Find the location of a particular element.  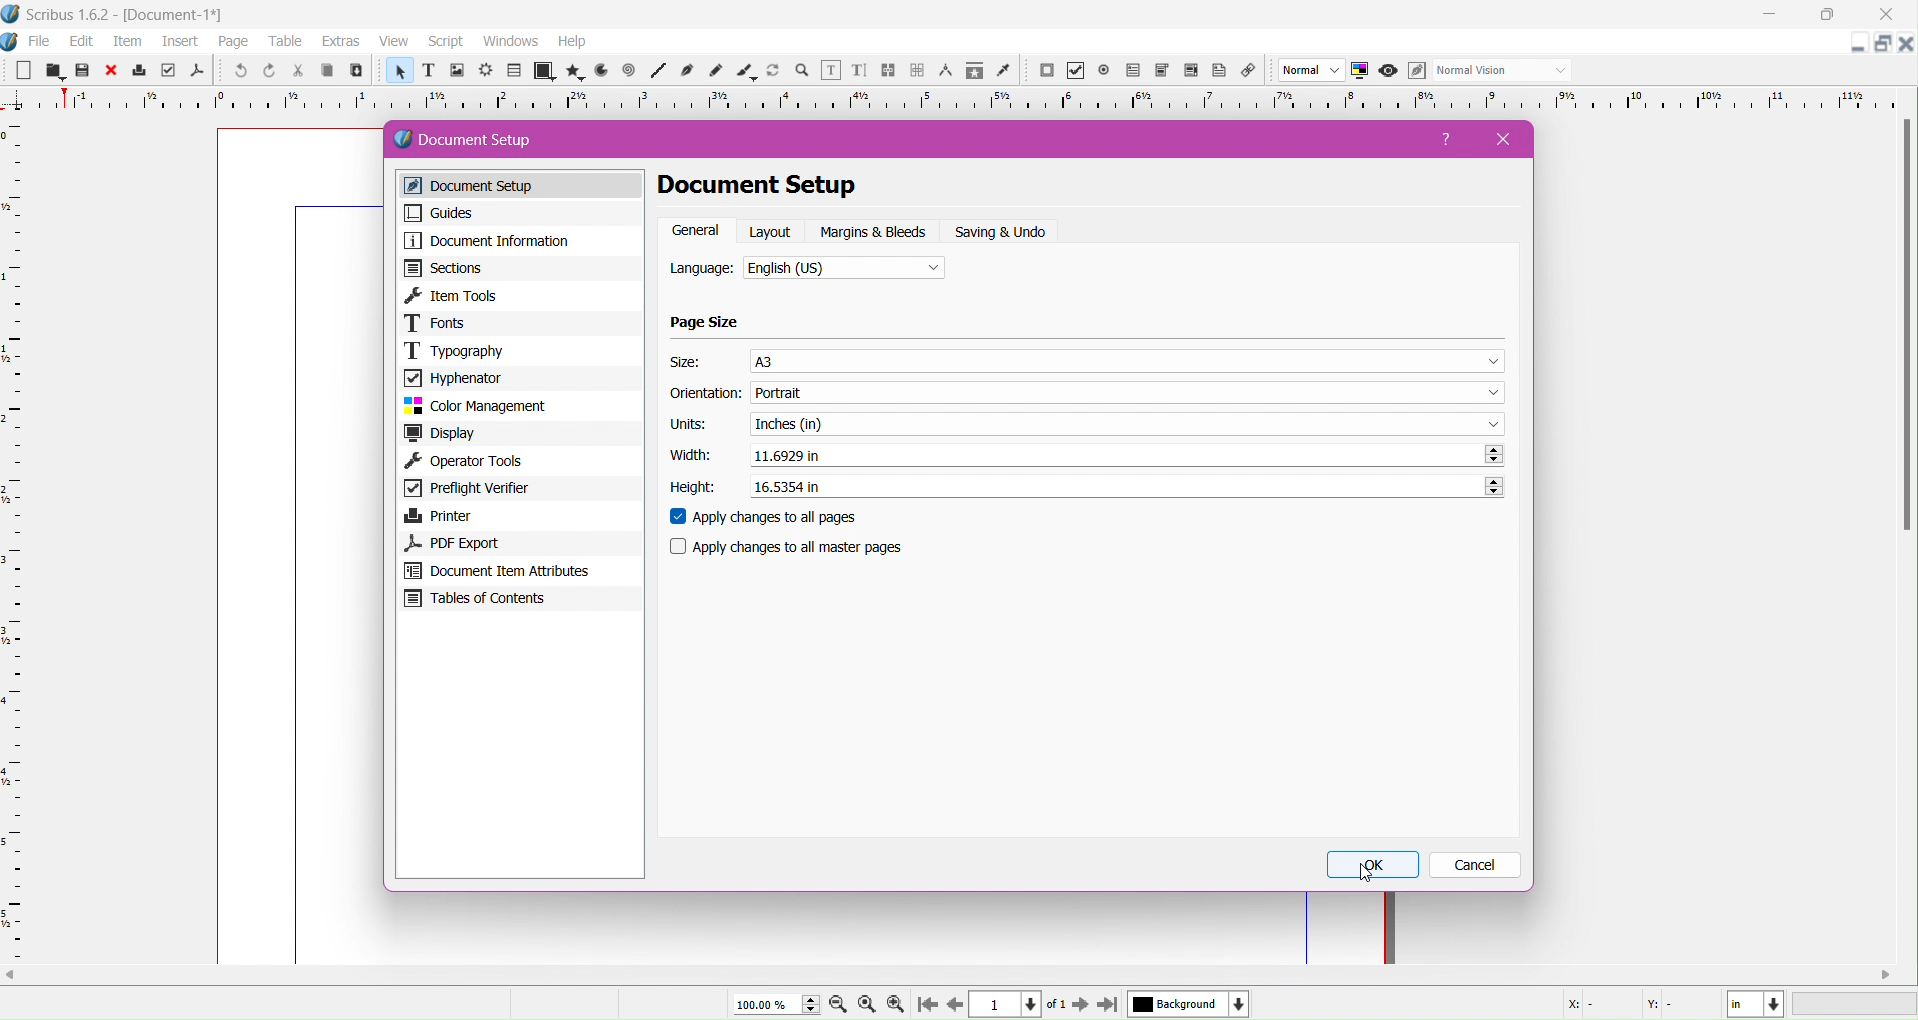

Scroll is located at coordinates (1903, 330).